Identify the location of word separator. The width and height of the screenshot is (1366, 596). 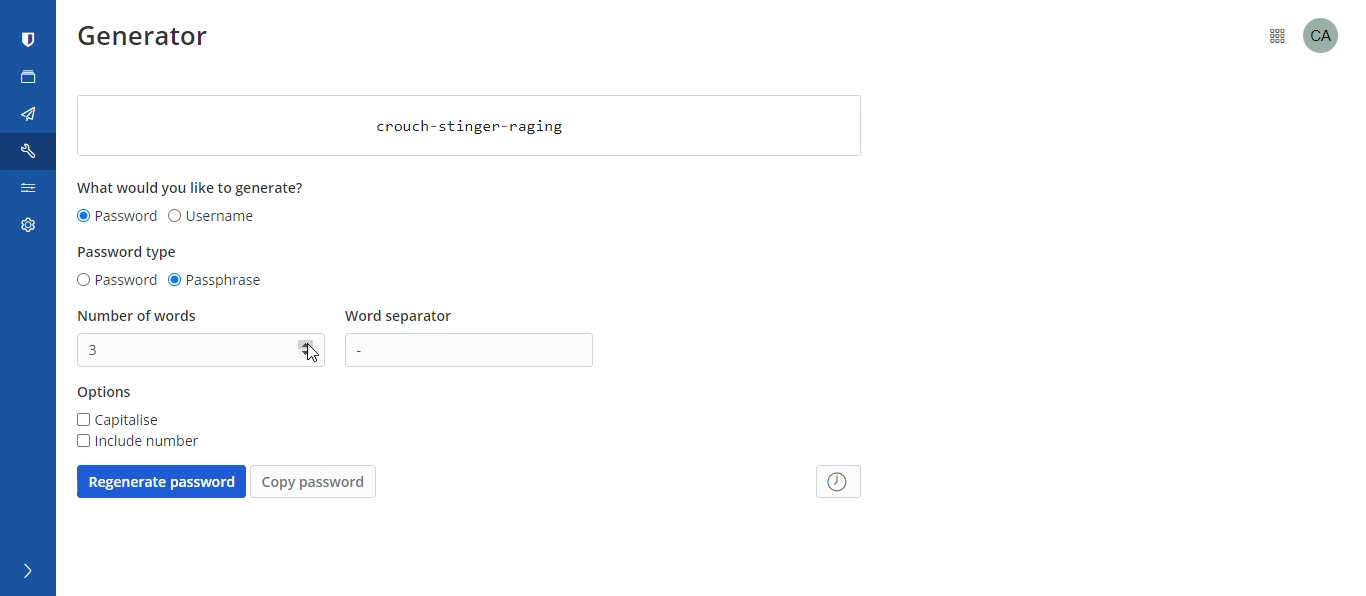
(402, 317).